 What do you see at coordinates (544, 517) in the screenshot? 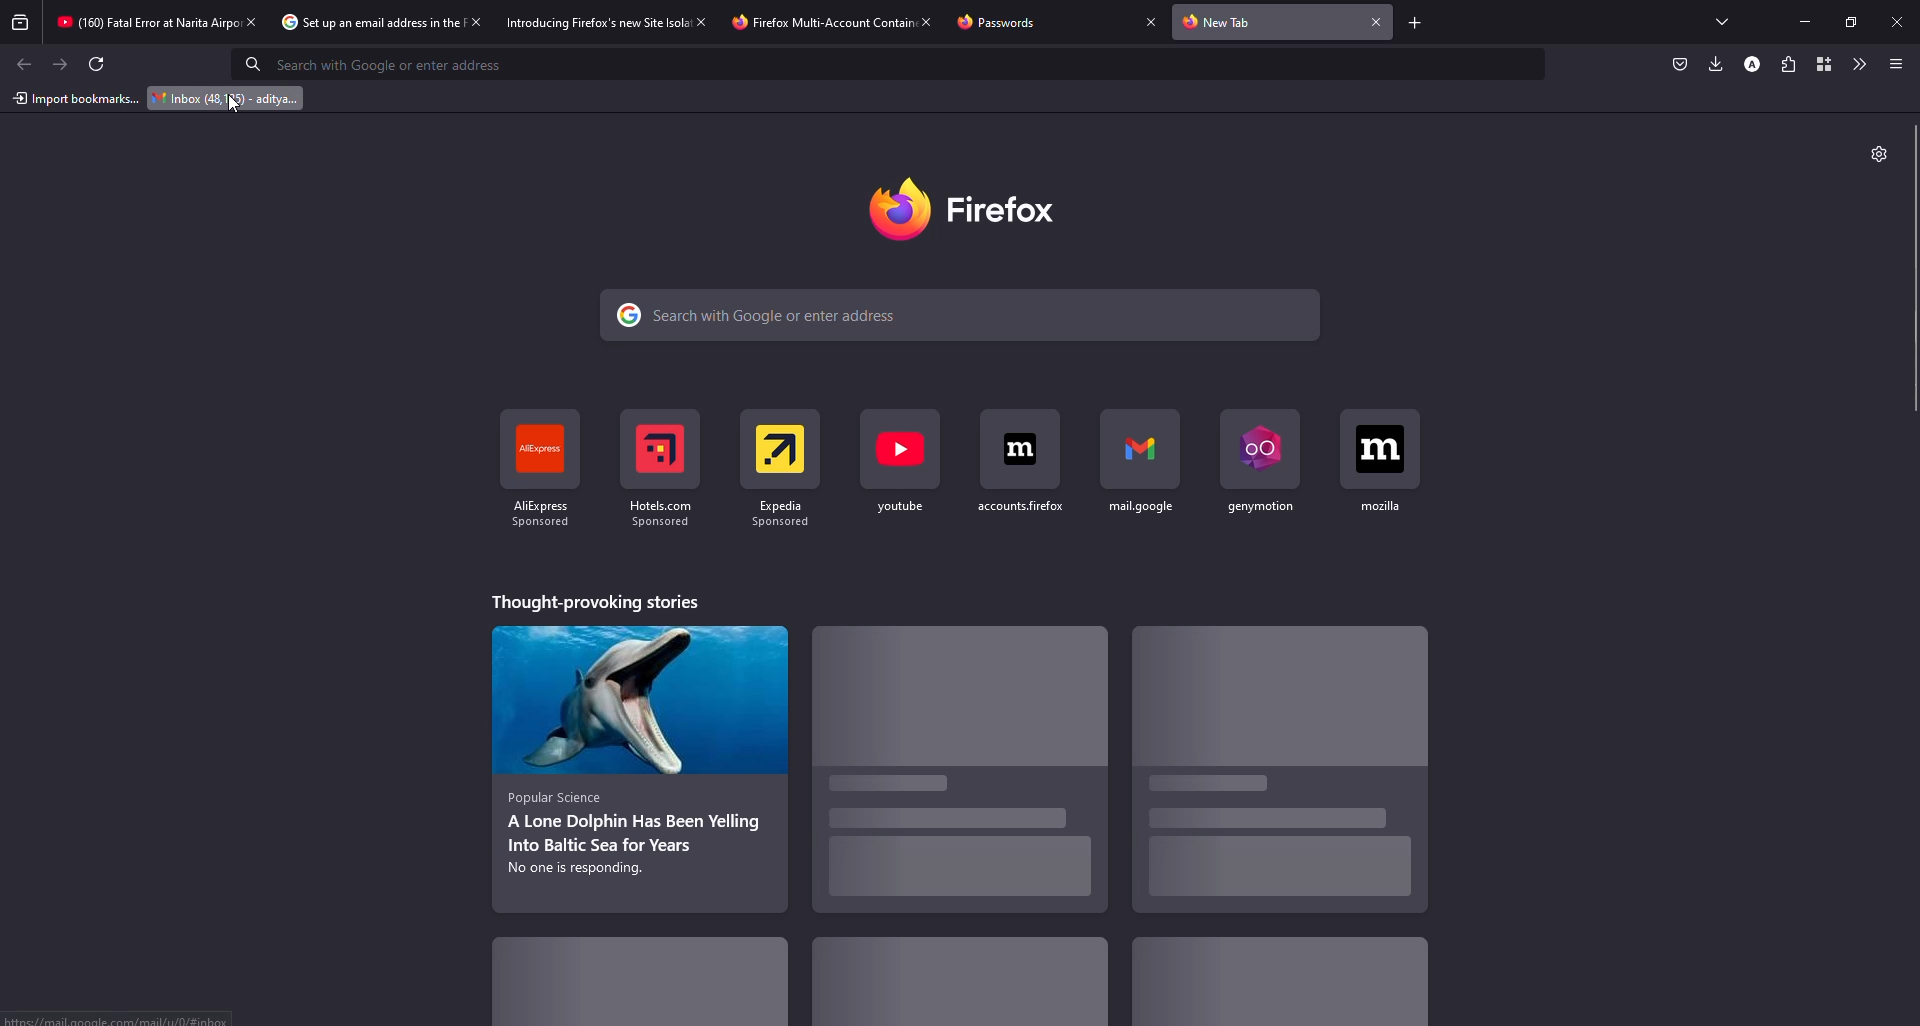
I see `AliExpress sponsored` at bounding box center [544, 517].